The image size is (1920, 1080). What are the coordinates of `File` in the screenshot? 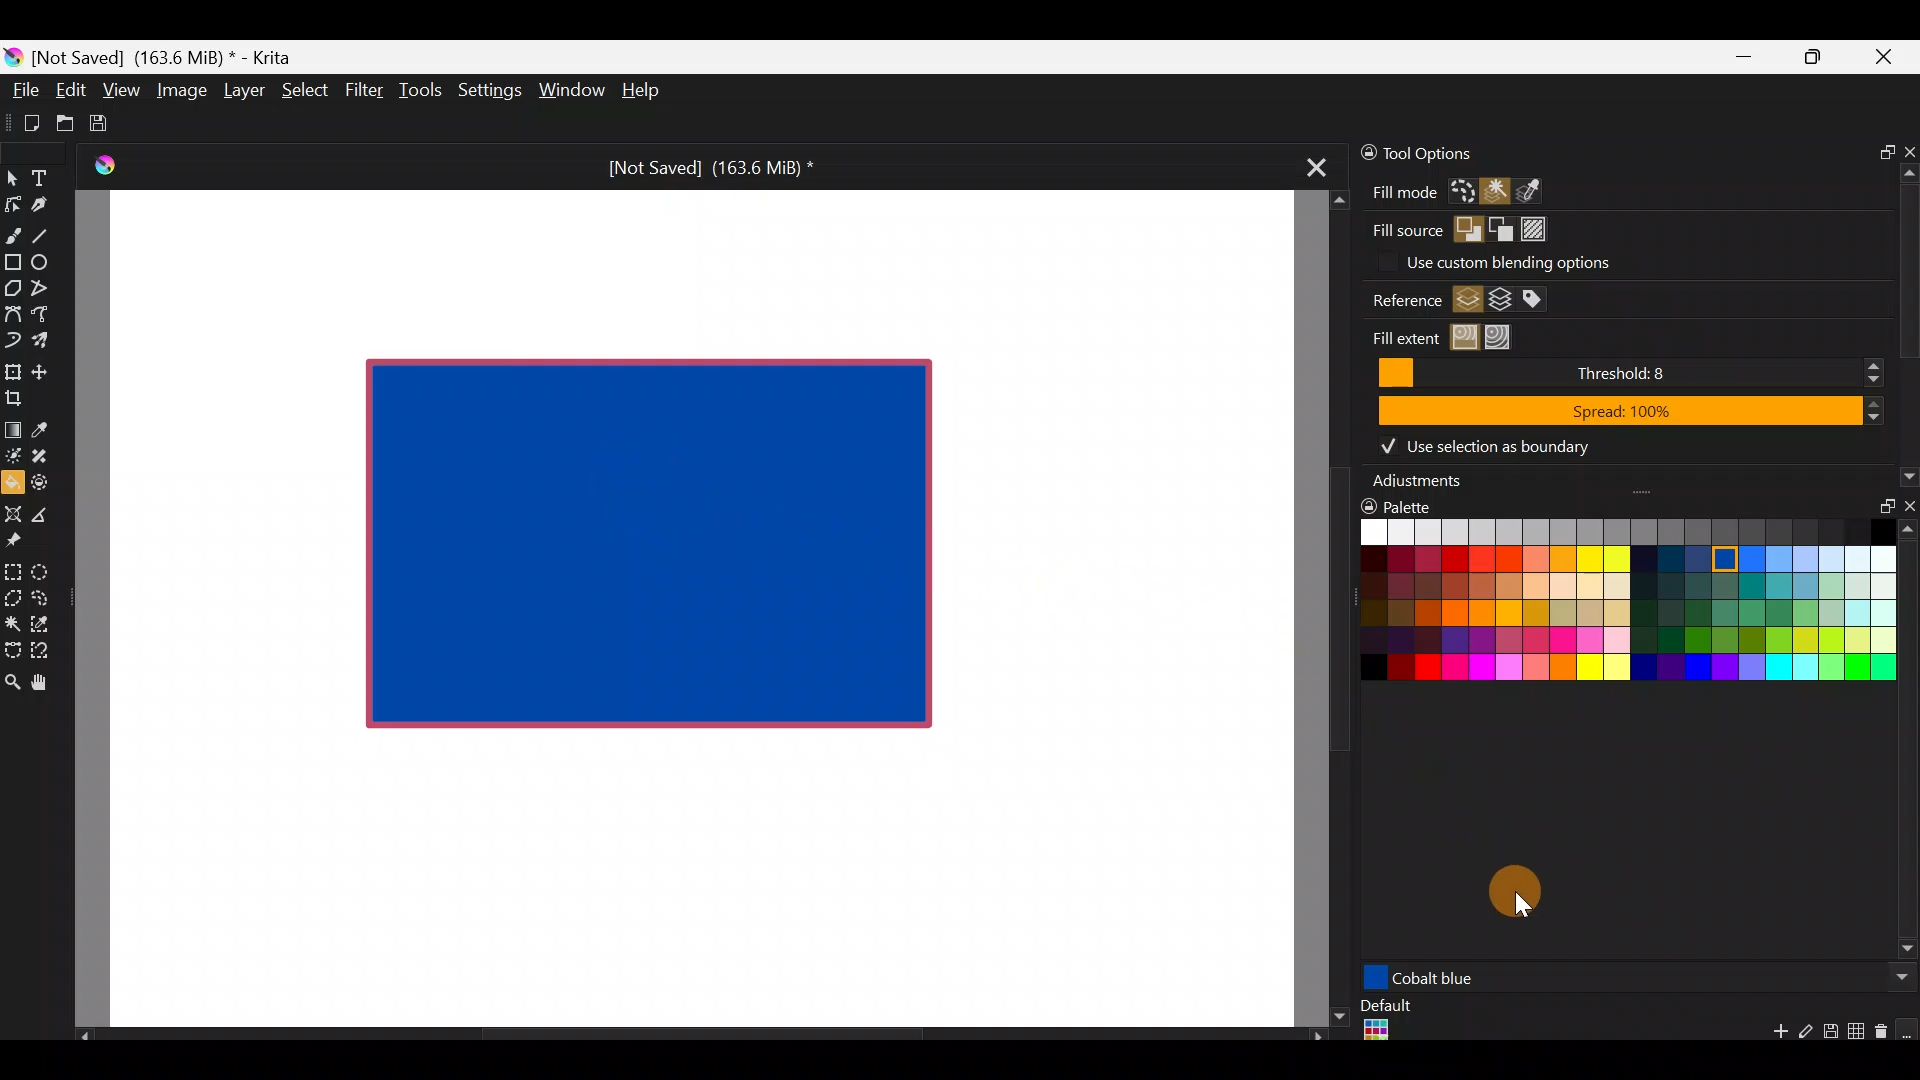 It's located at (26, 89).